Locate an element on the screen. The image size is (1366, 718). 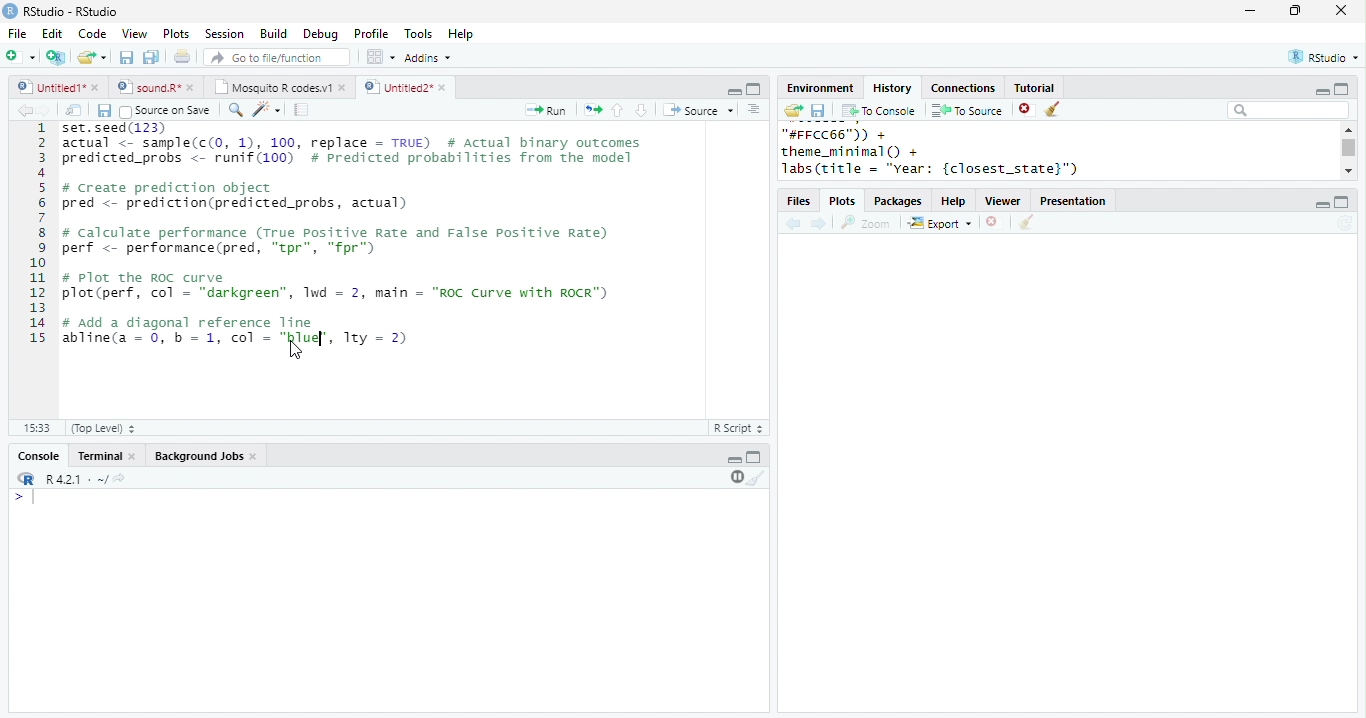
scroll down is located at coordinates (1348, 170).